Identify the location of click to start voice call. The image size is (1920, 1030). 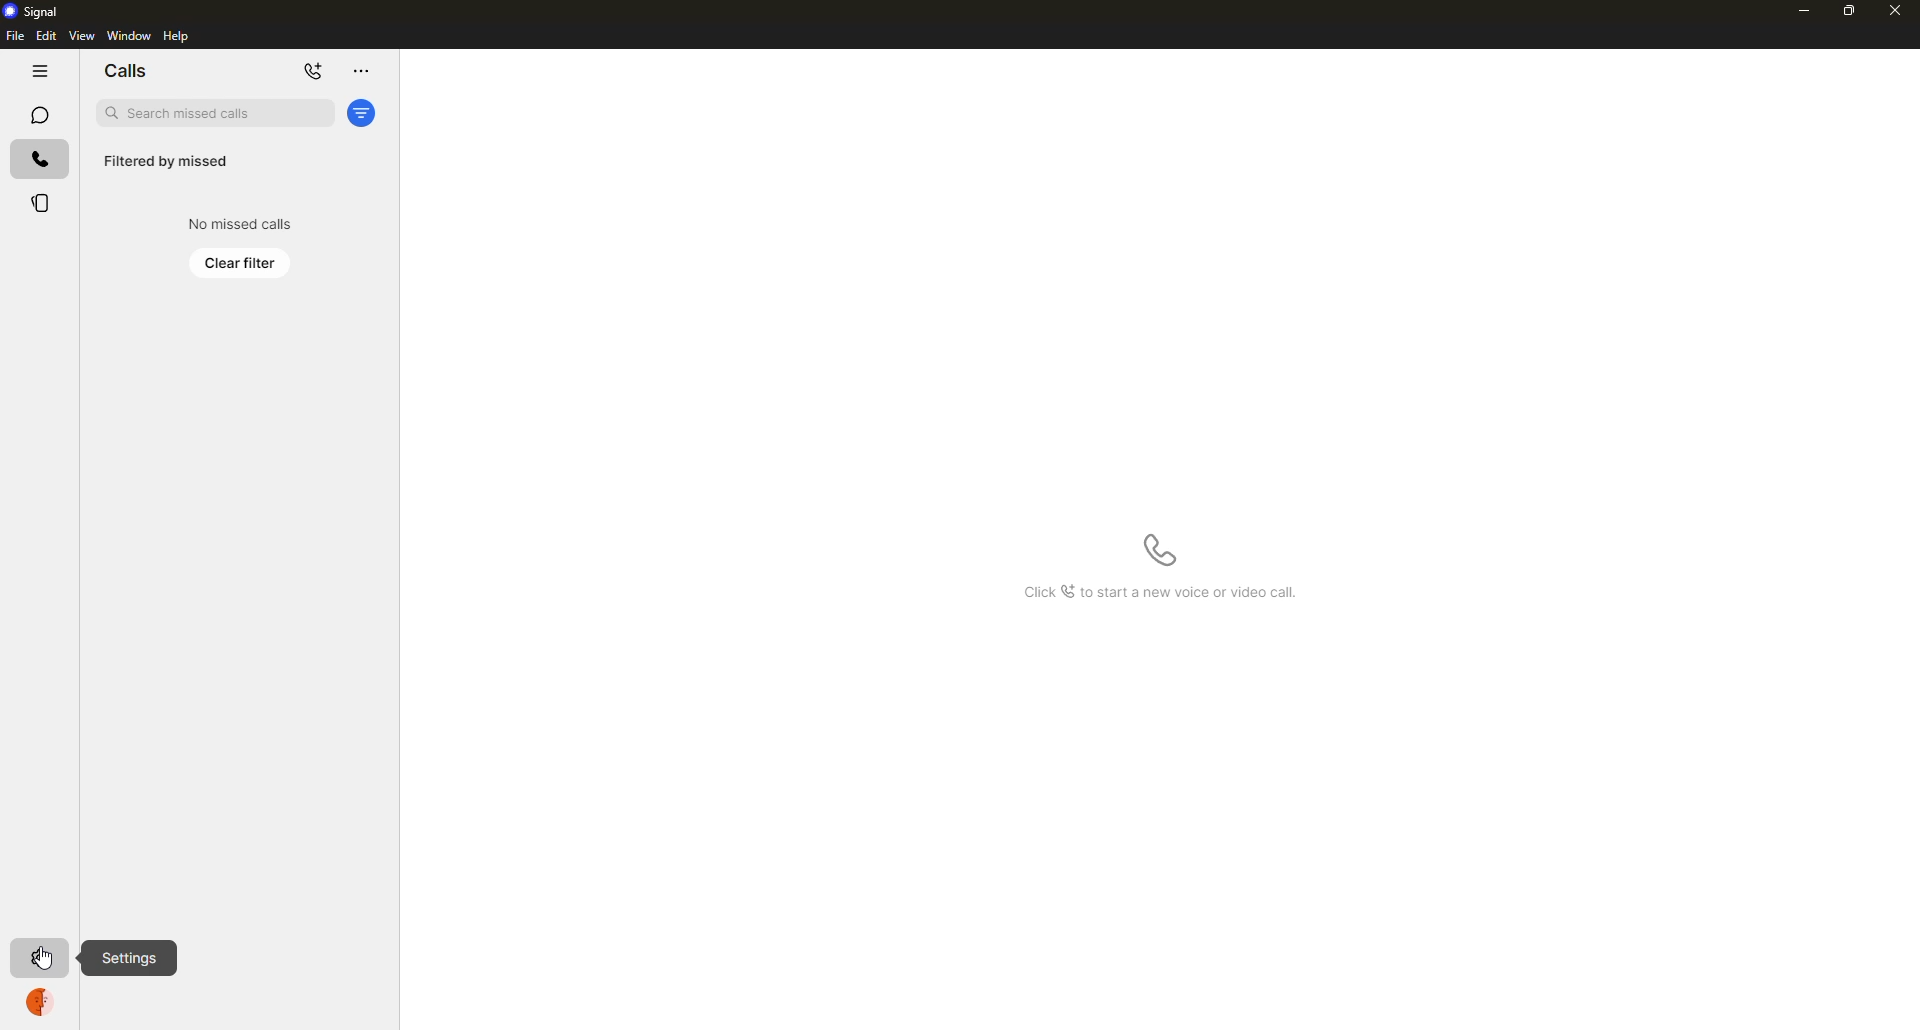
(1160, 550).